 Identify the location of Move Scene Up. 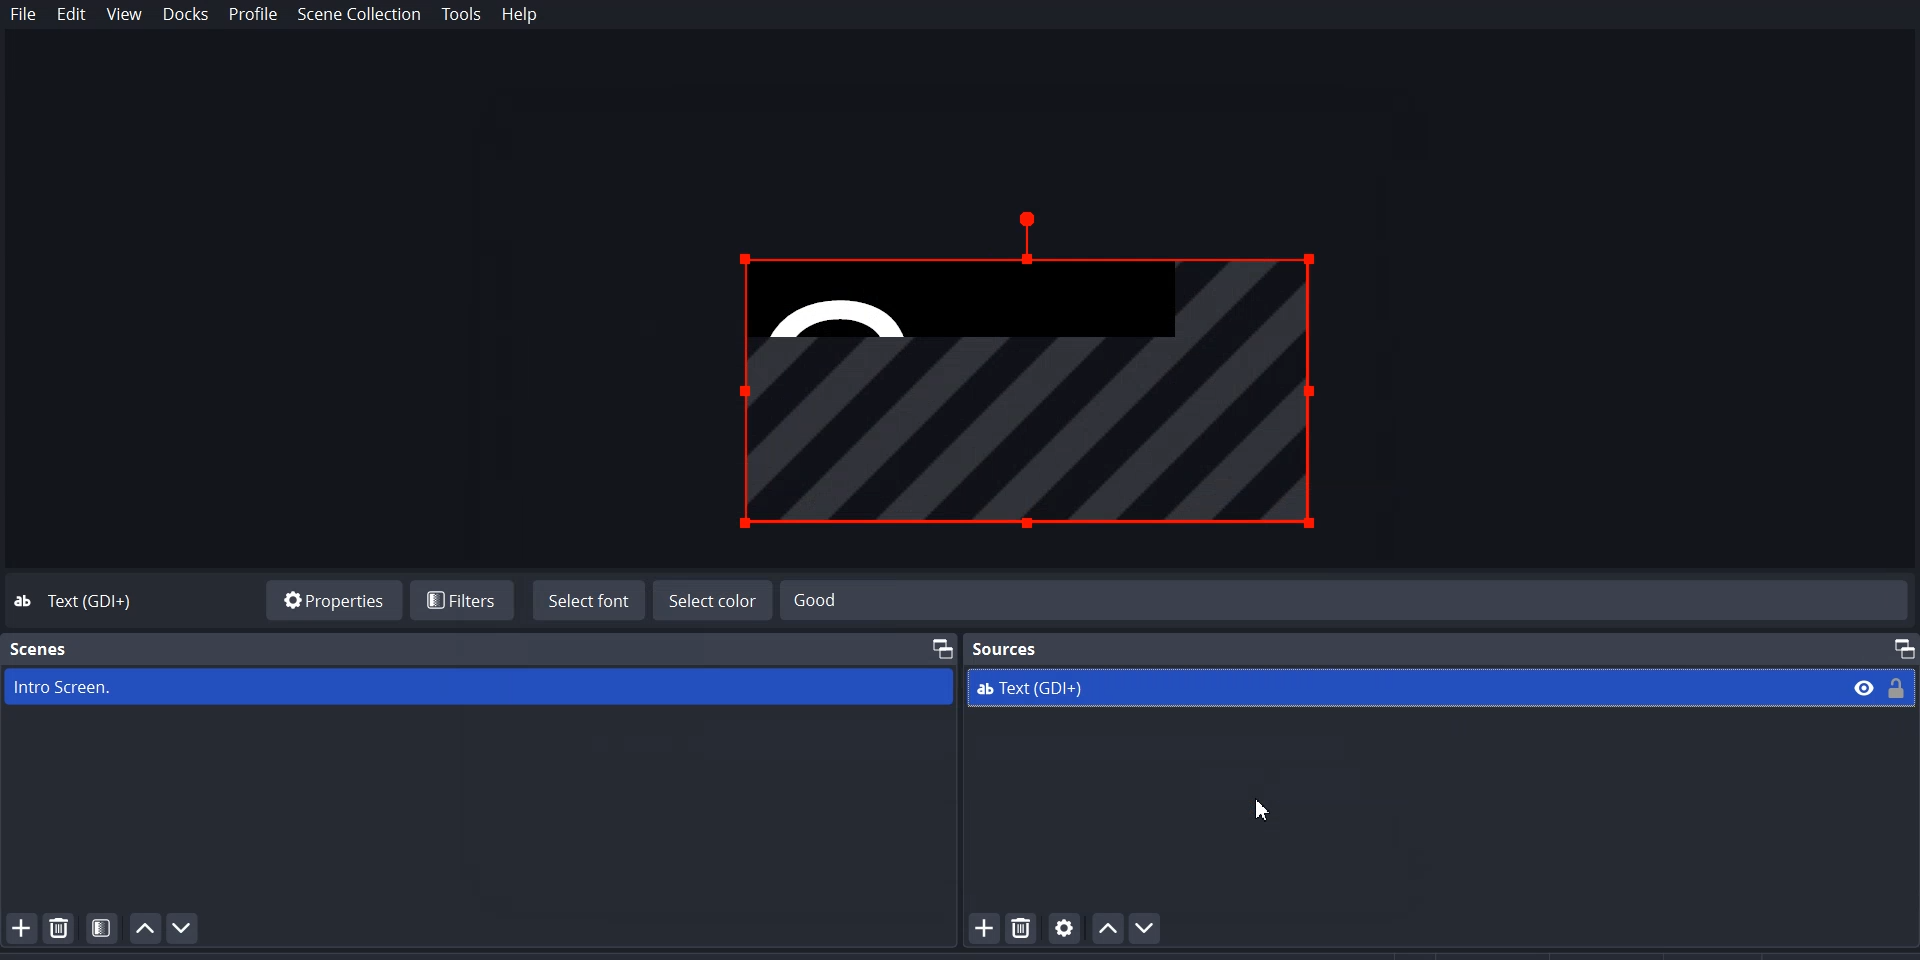
(145, 928).